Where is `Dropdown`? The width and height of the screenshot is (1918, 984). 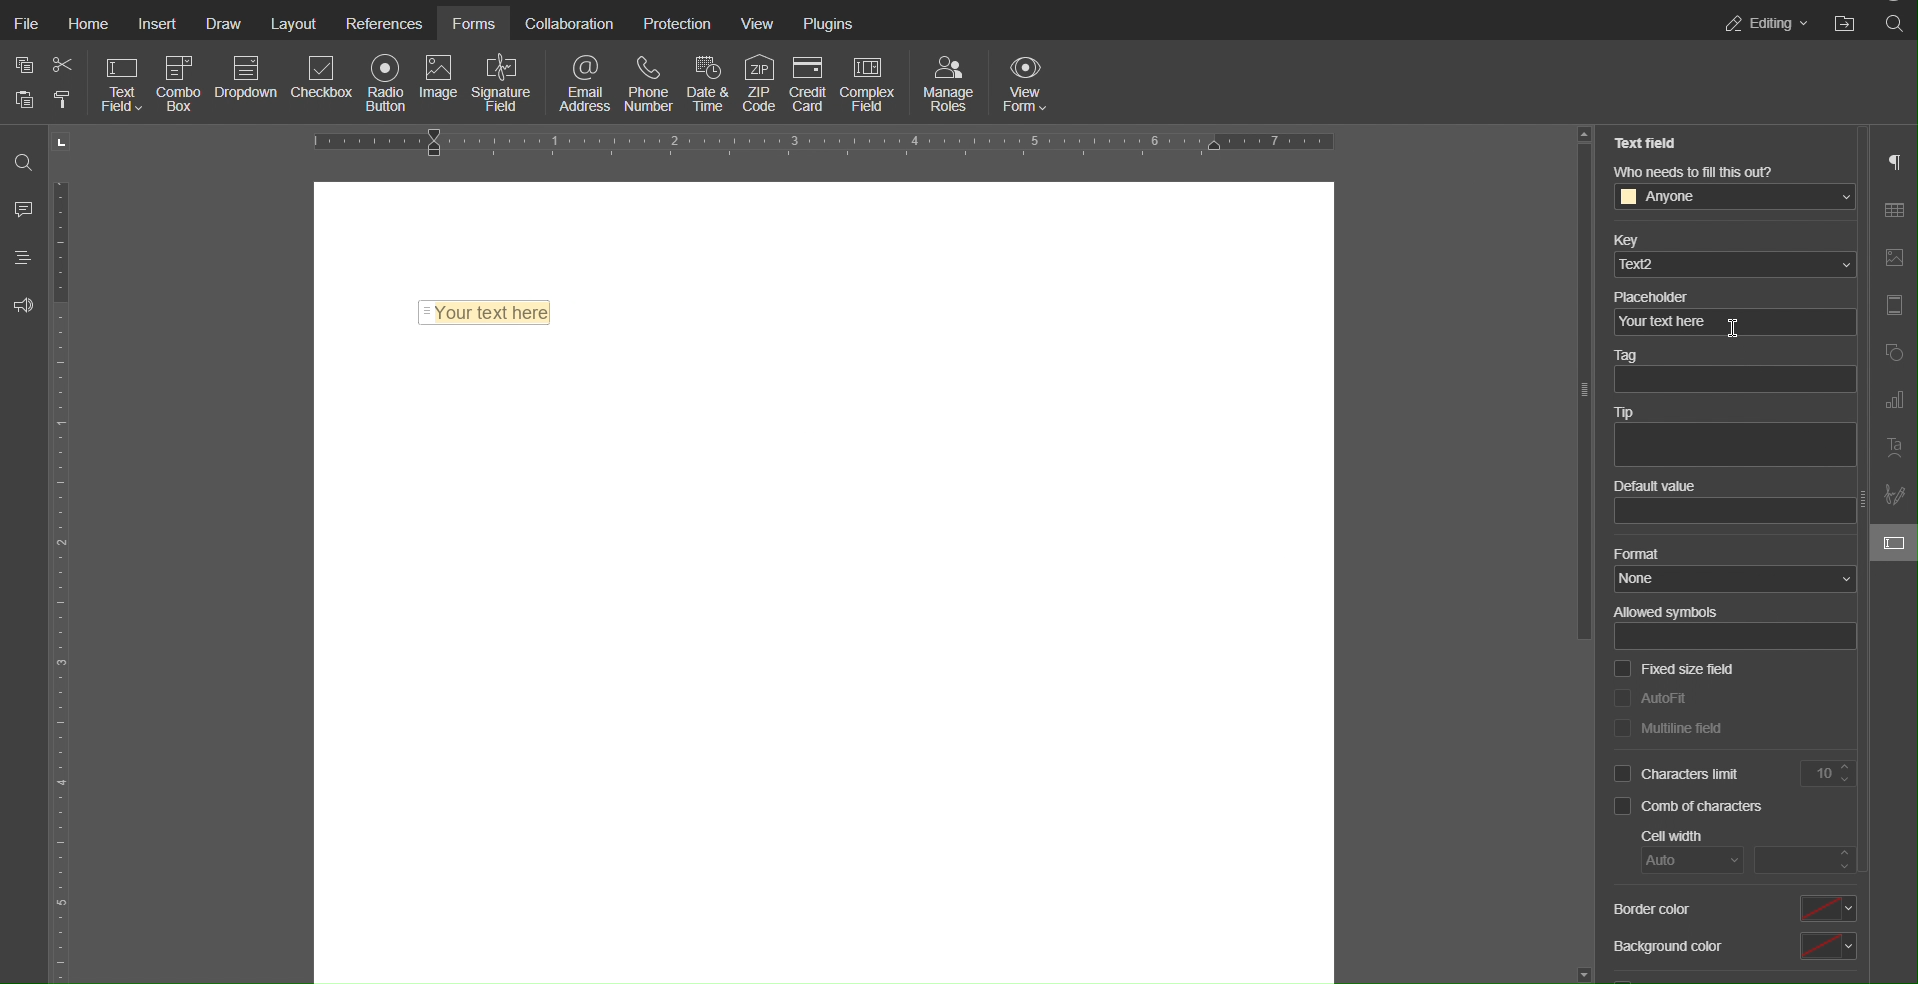
Dropdown is located at coordinates (248, 84).